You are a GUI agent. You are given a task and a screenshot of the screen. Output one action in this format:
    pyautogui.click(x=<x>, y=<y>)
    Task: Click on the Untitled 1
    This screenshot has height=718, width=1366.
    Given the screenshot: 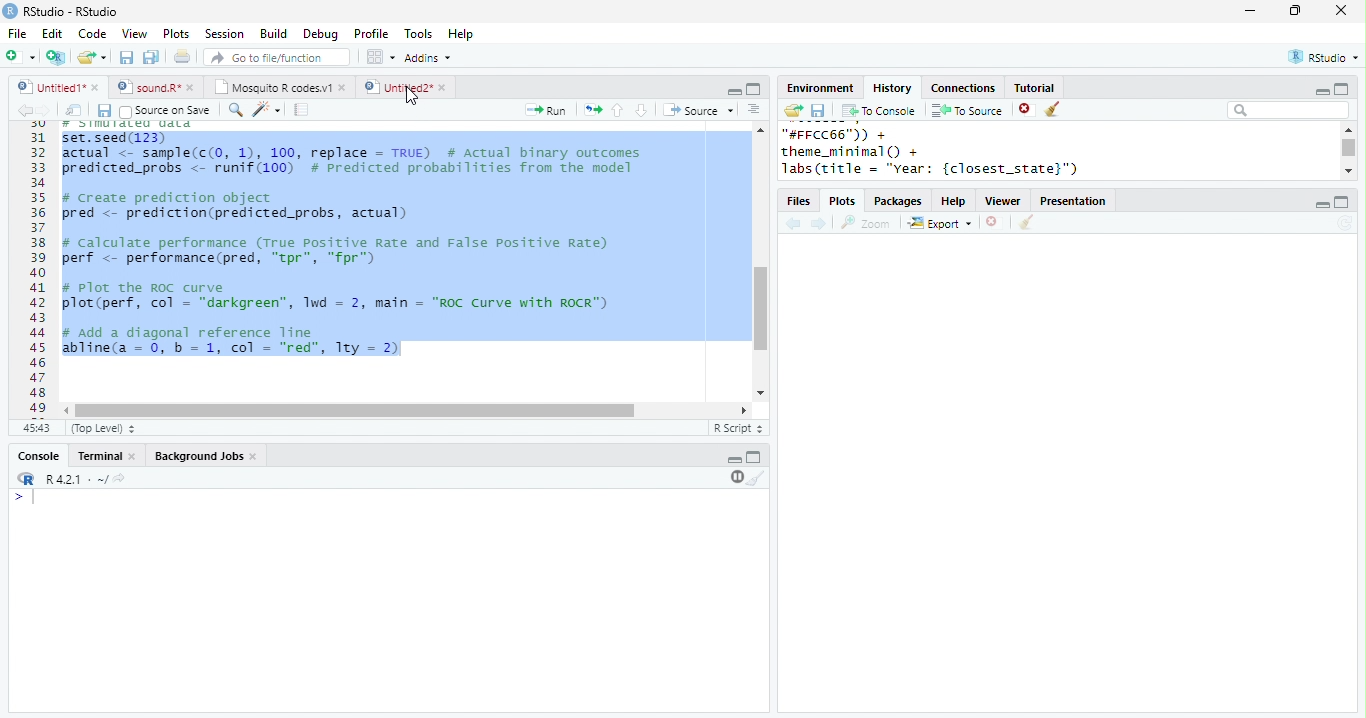 What is the action you would take?
    pyautogui.click(x=48, y=86)
    